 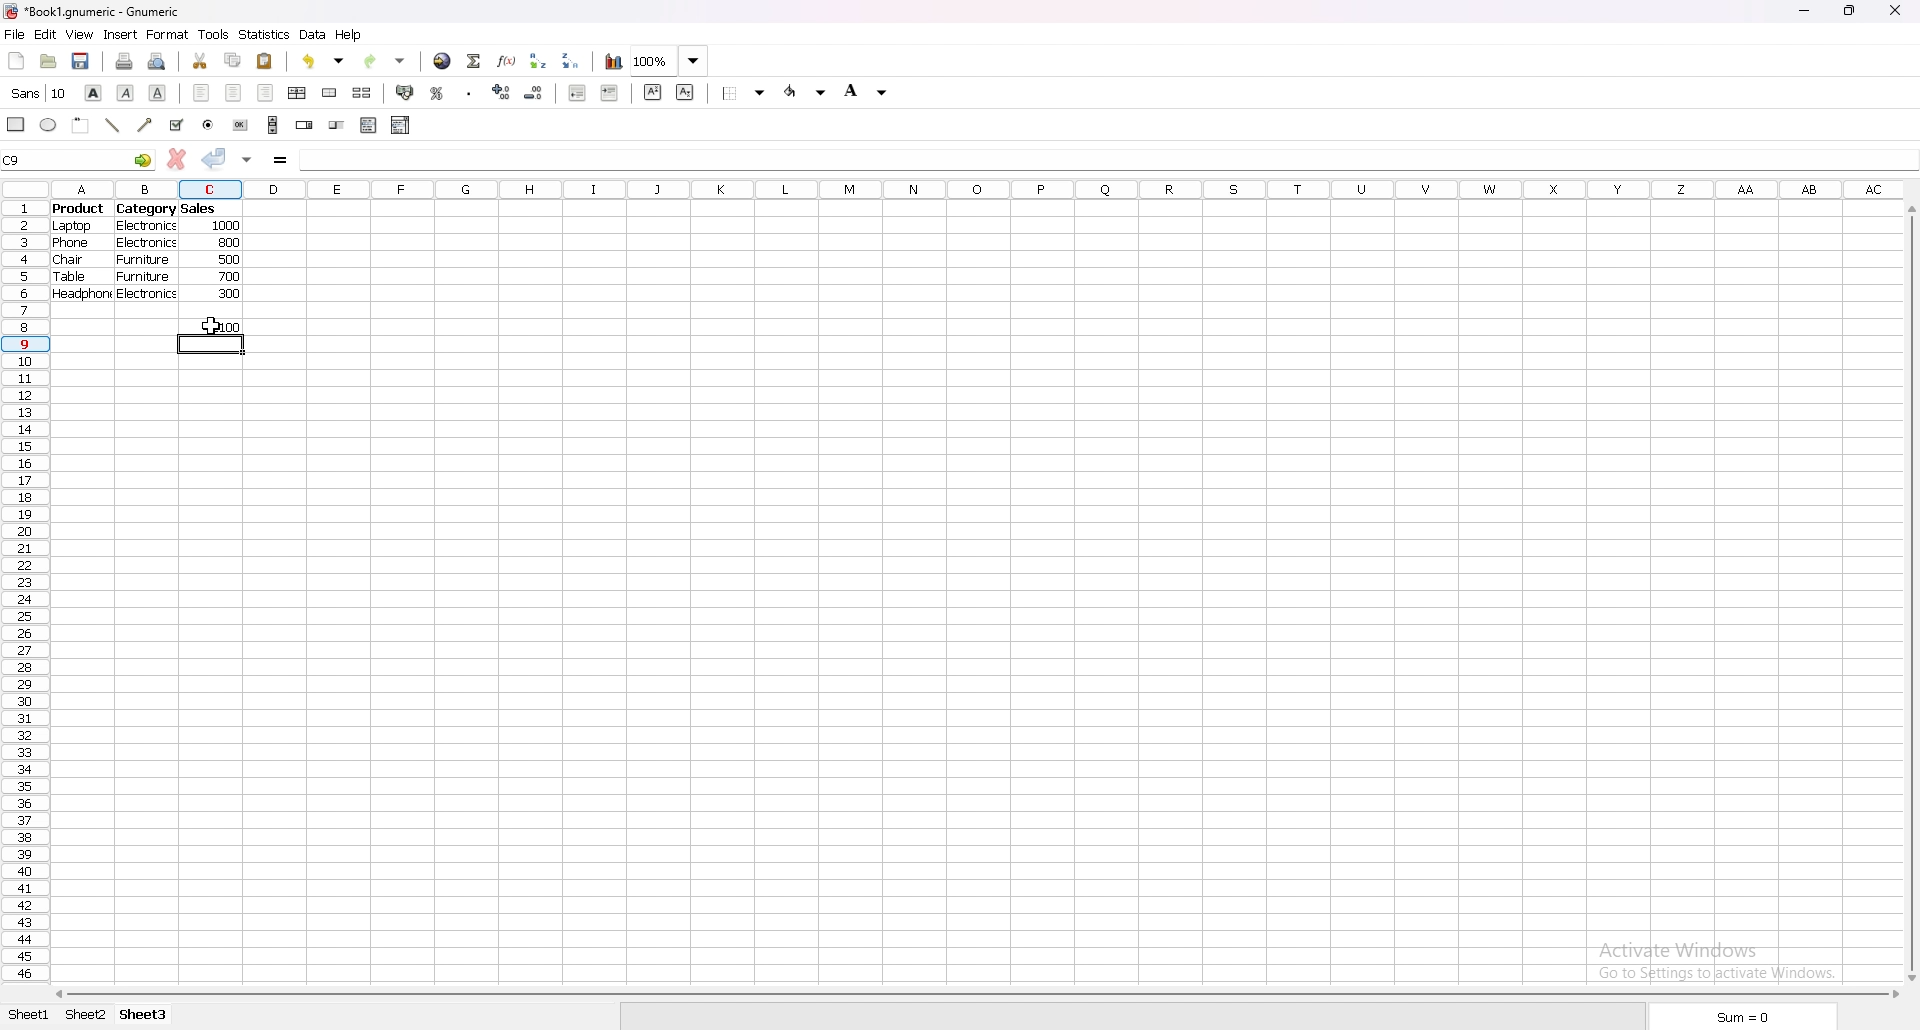 What do you see at coordinates (207, 125) in the screenshot?
I see `radio button` at bounding box center [207, 125].